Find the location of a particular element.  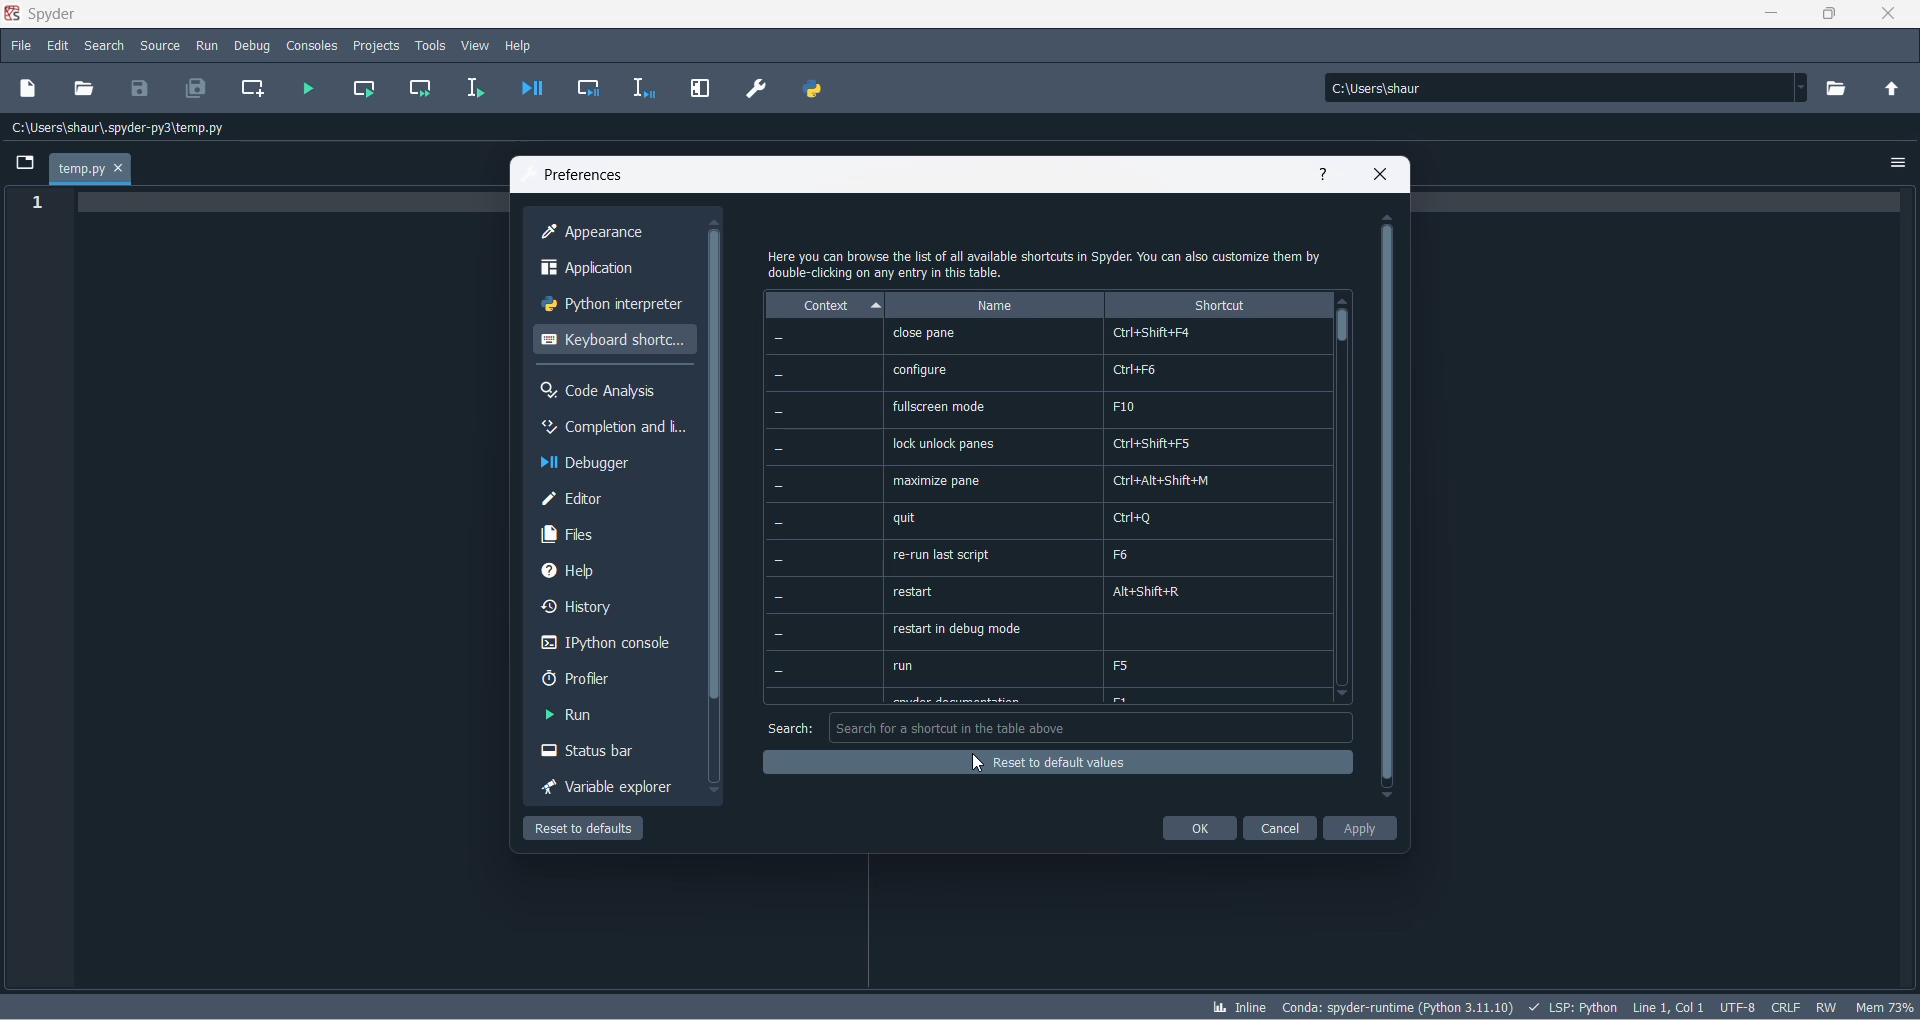

help is located at coordinates (602, 574).